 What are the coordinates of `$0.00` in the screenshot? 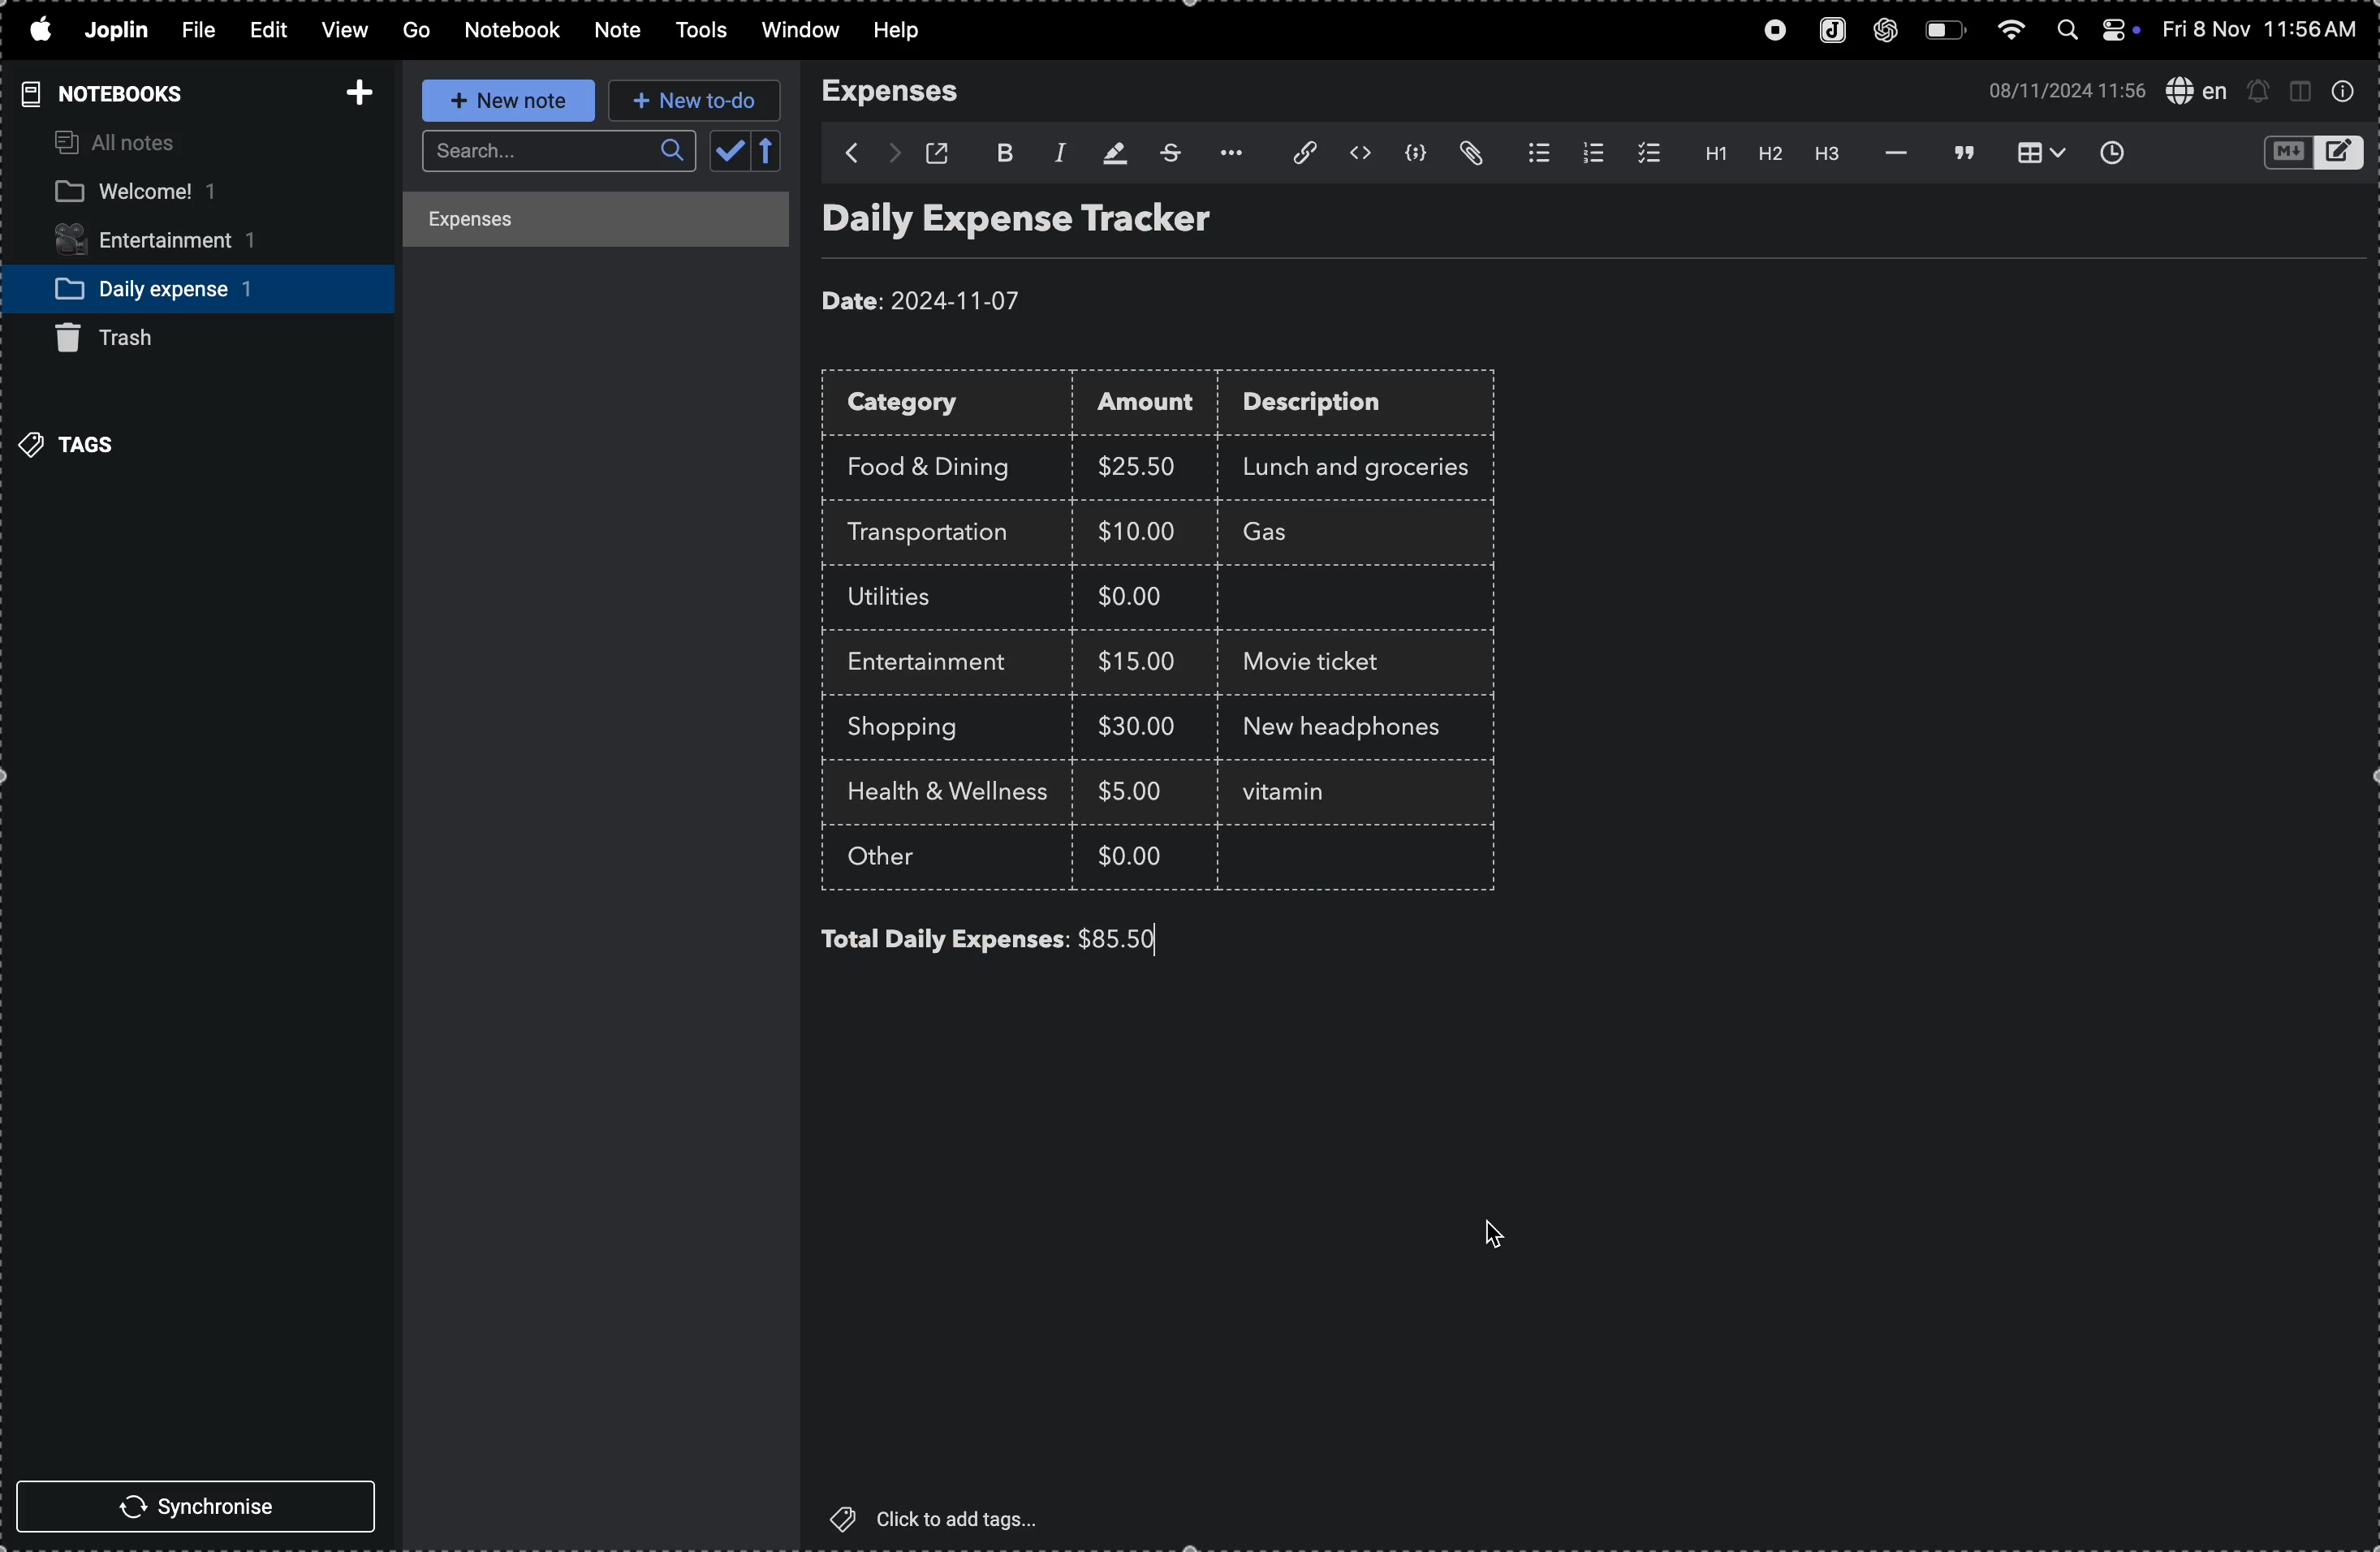 It's located at (1143, 600).